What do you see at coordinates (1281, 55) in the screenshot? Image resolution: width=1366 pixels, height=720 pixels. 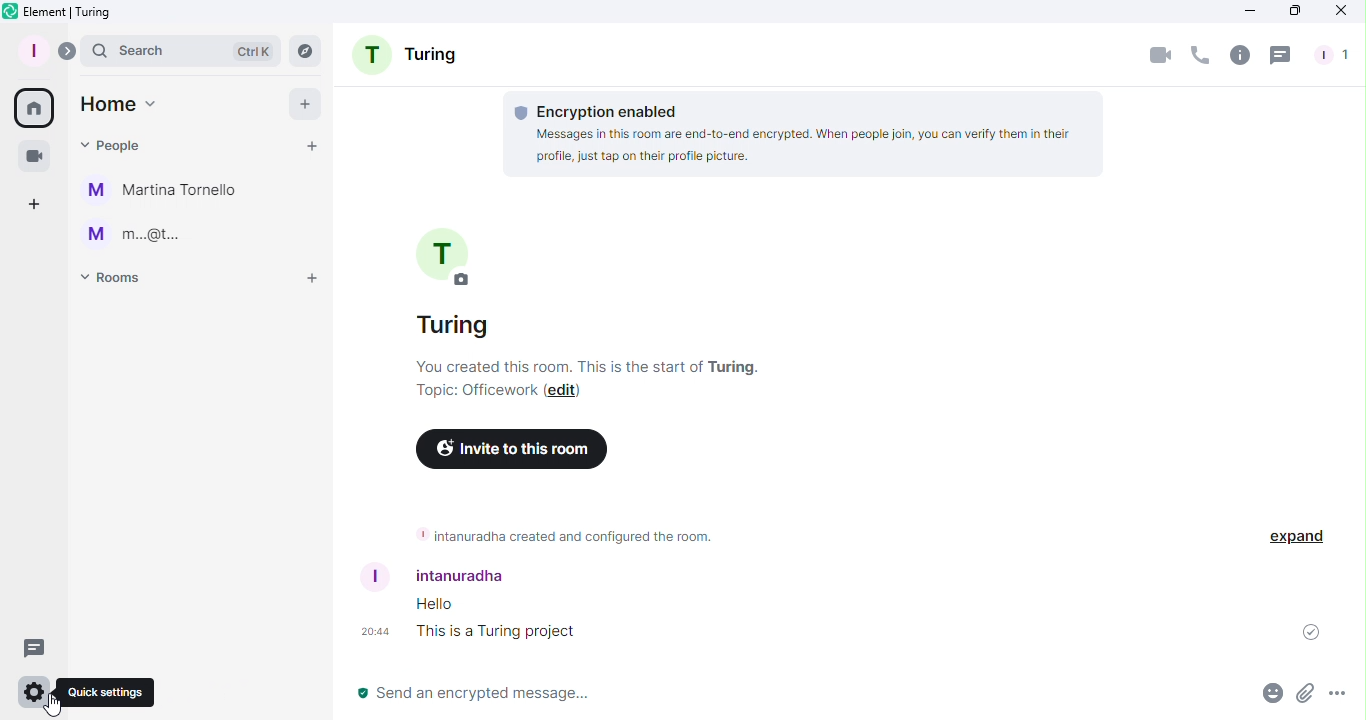 I see `Threads` at bounding box center [1281, 55].